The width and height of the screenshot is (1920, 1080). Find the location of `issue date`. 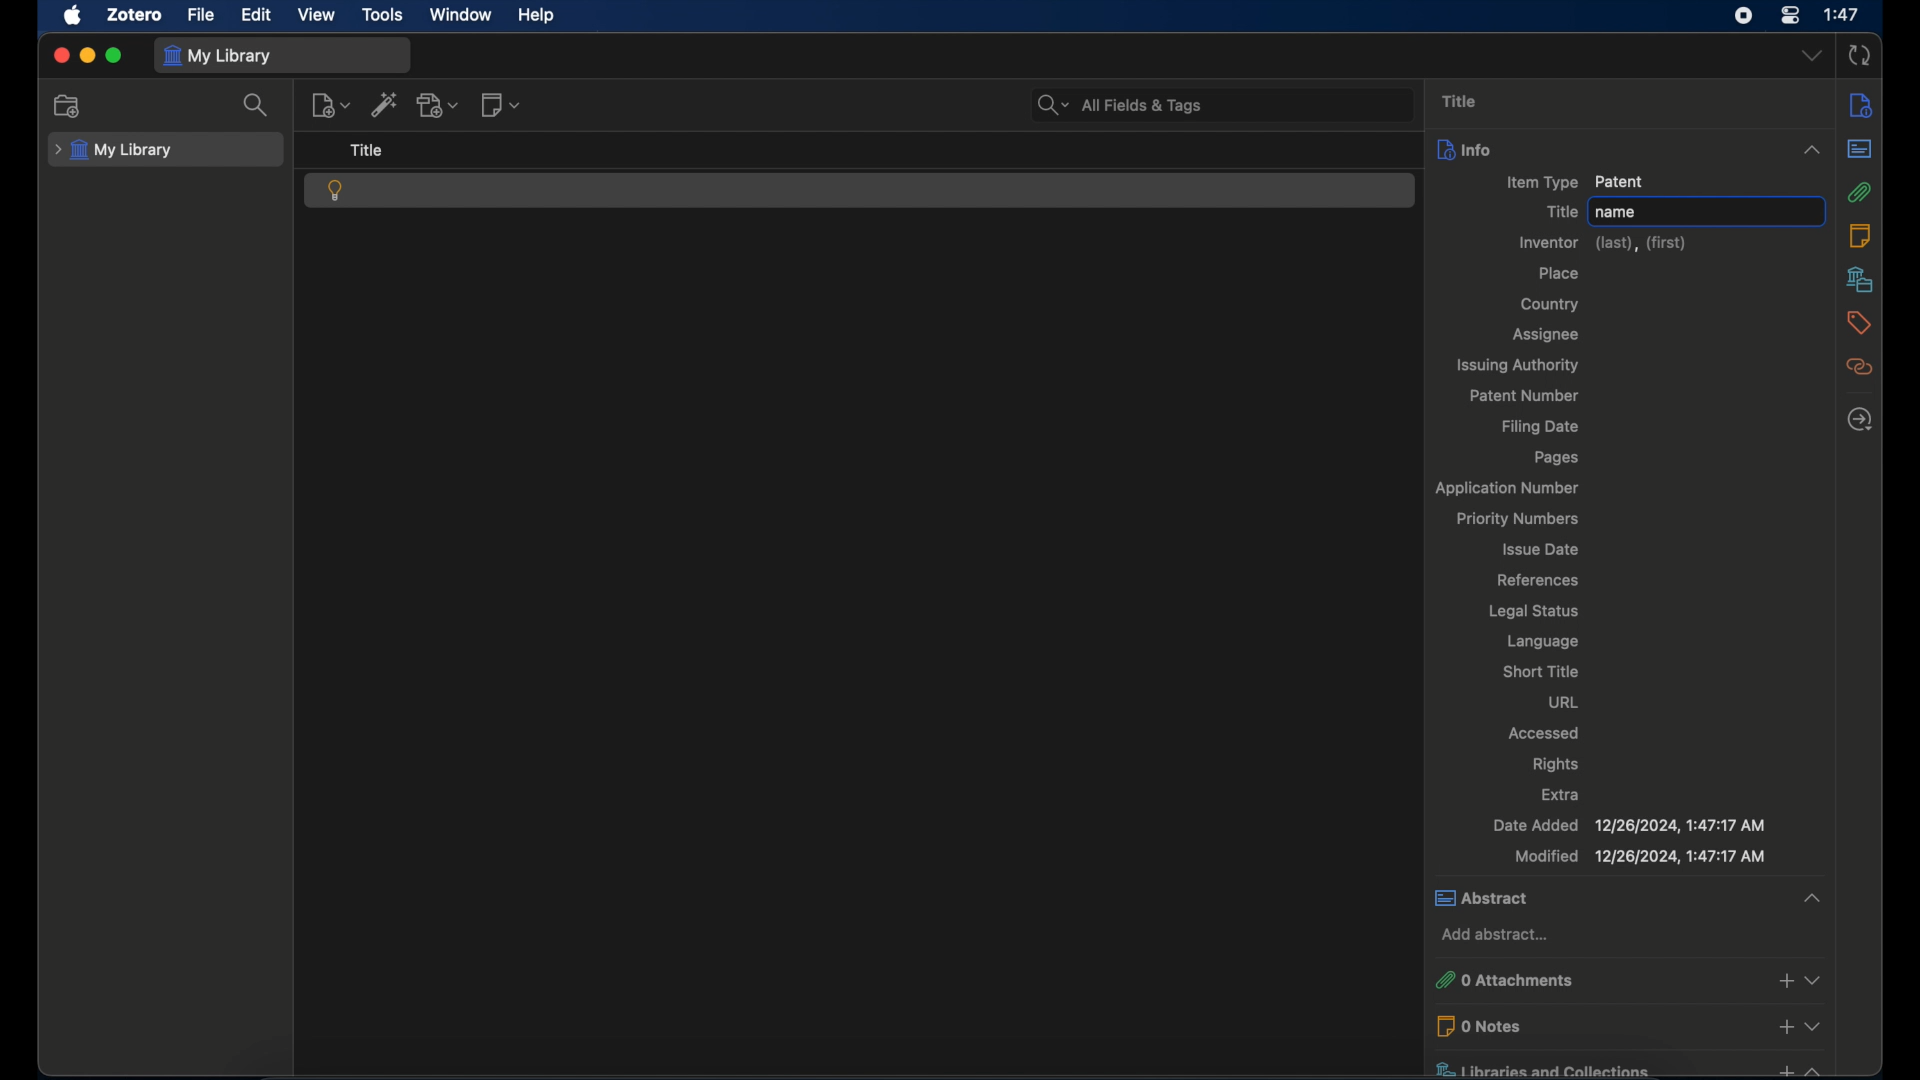

issue date is located at coordinates (1538, 549).